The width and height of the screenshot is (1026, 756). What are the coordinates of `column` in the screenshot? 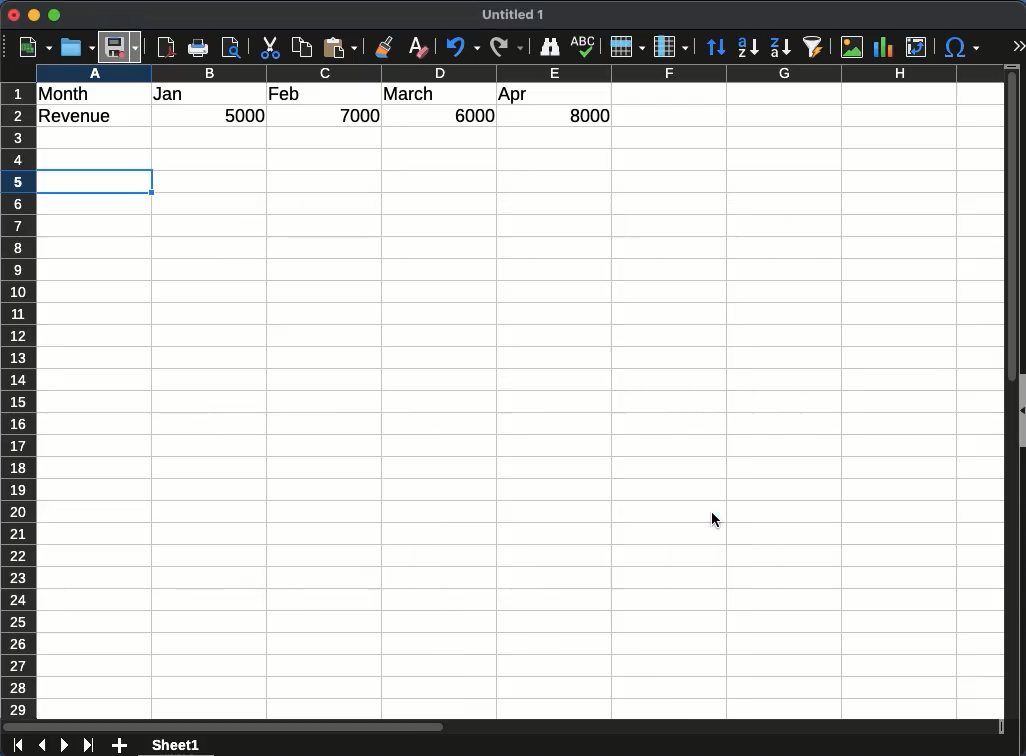 It's located at (519, 72).